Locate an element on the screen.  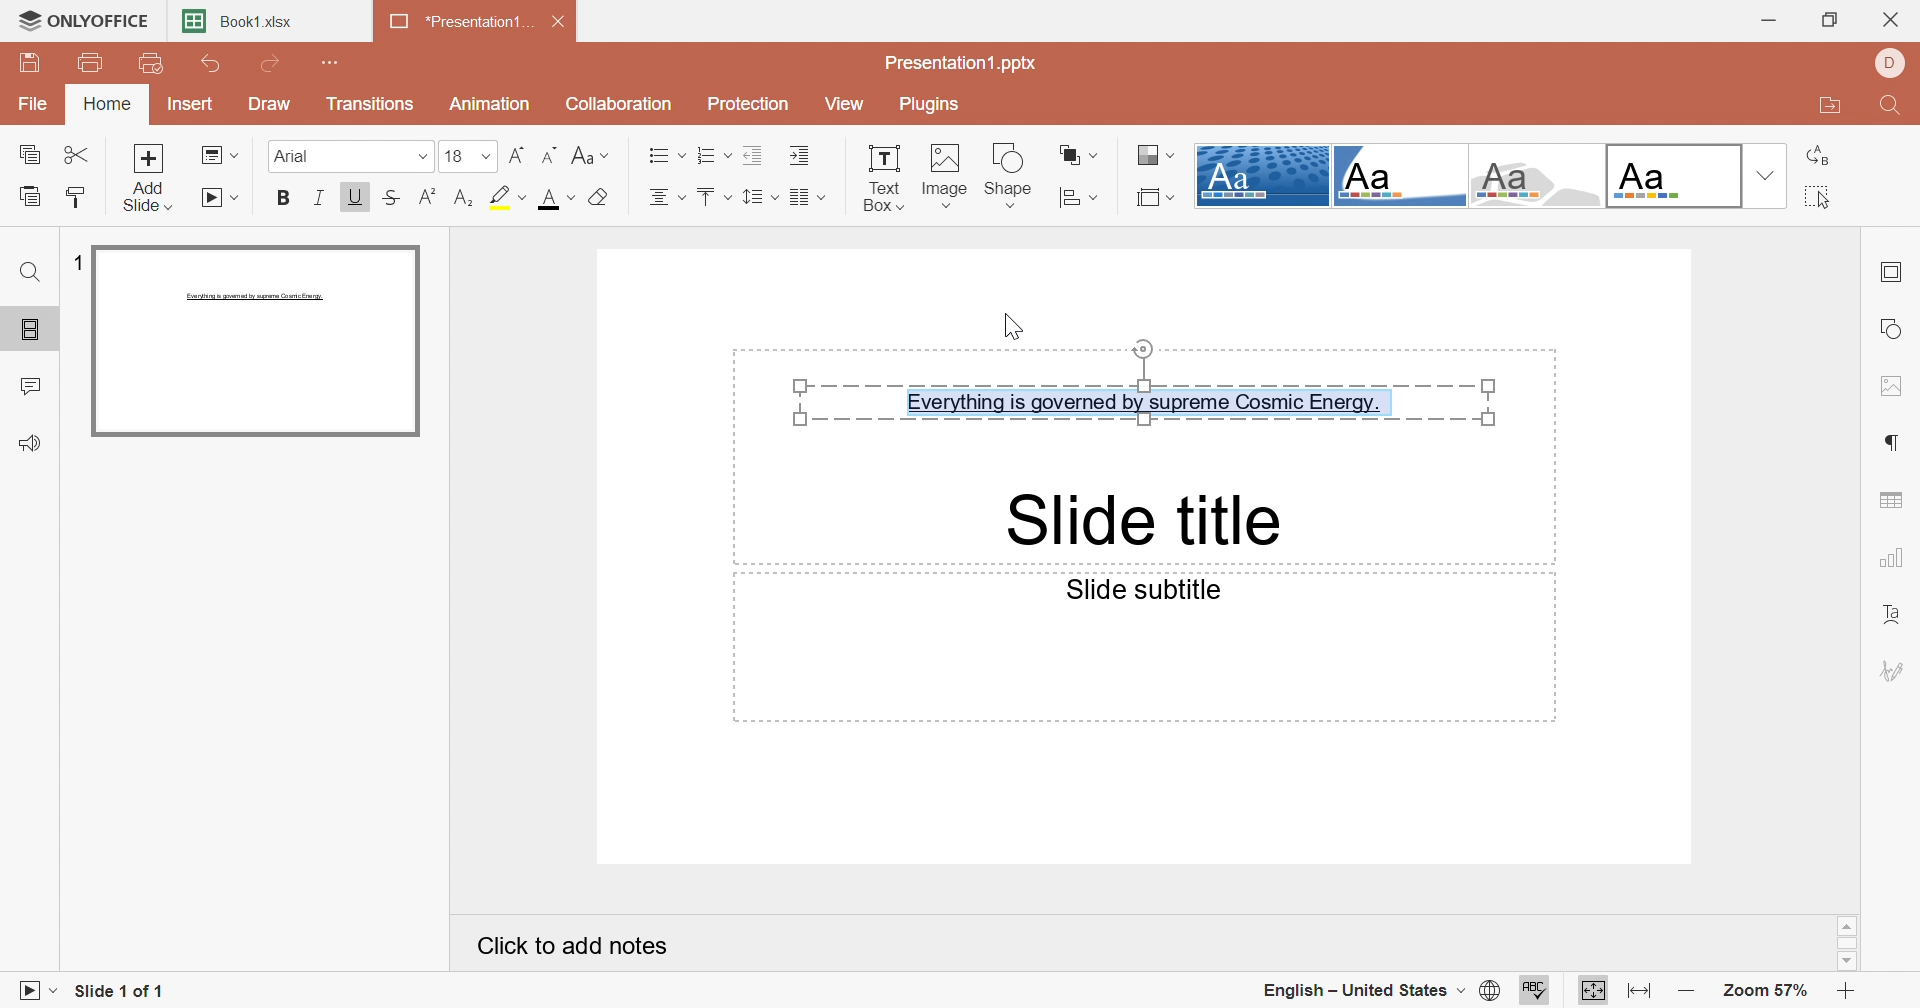
Check Spelling is located at coordinates (1534, 990).